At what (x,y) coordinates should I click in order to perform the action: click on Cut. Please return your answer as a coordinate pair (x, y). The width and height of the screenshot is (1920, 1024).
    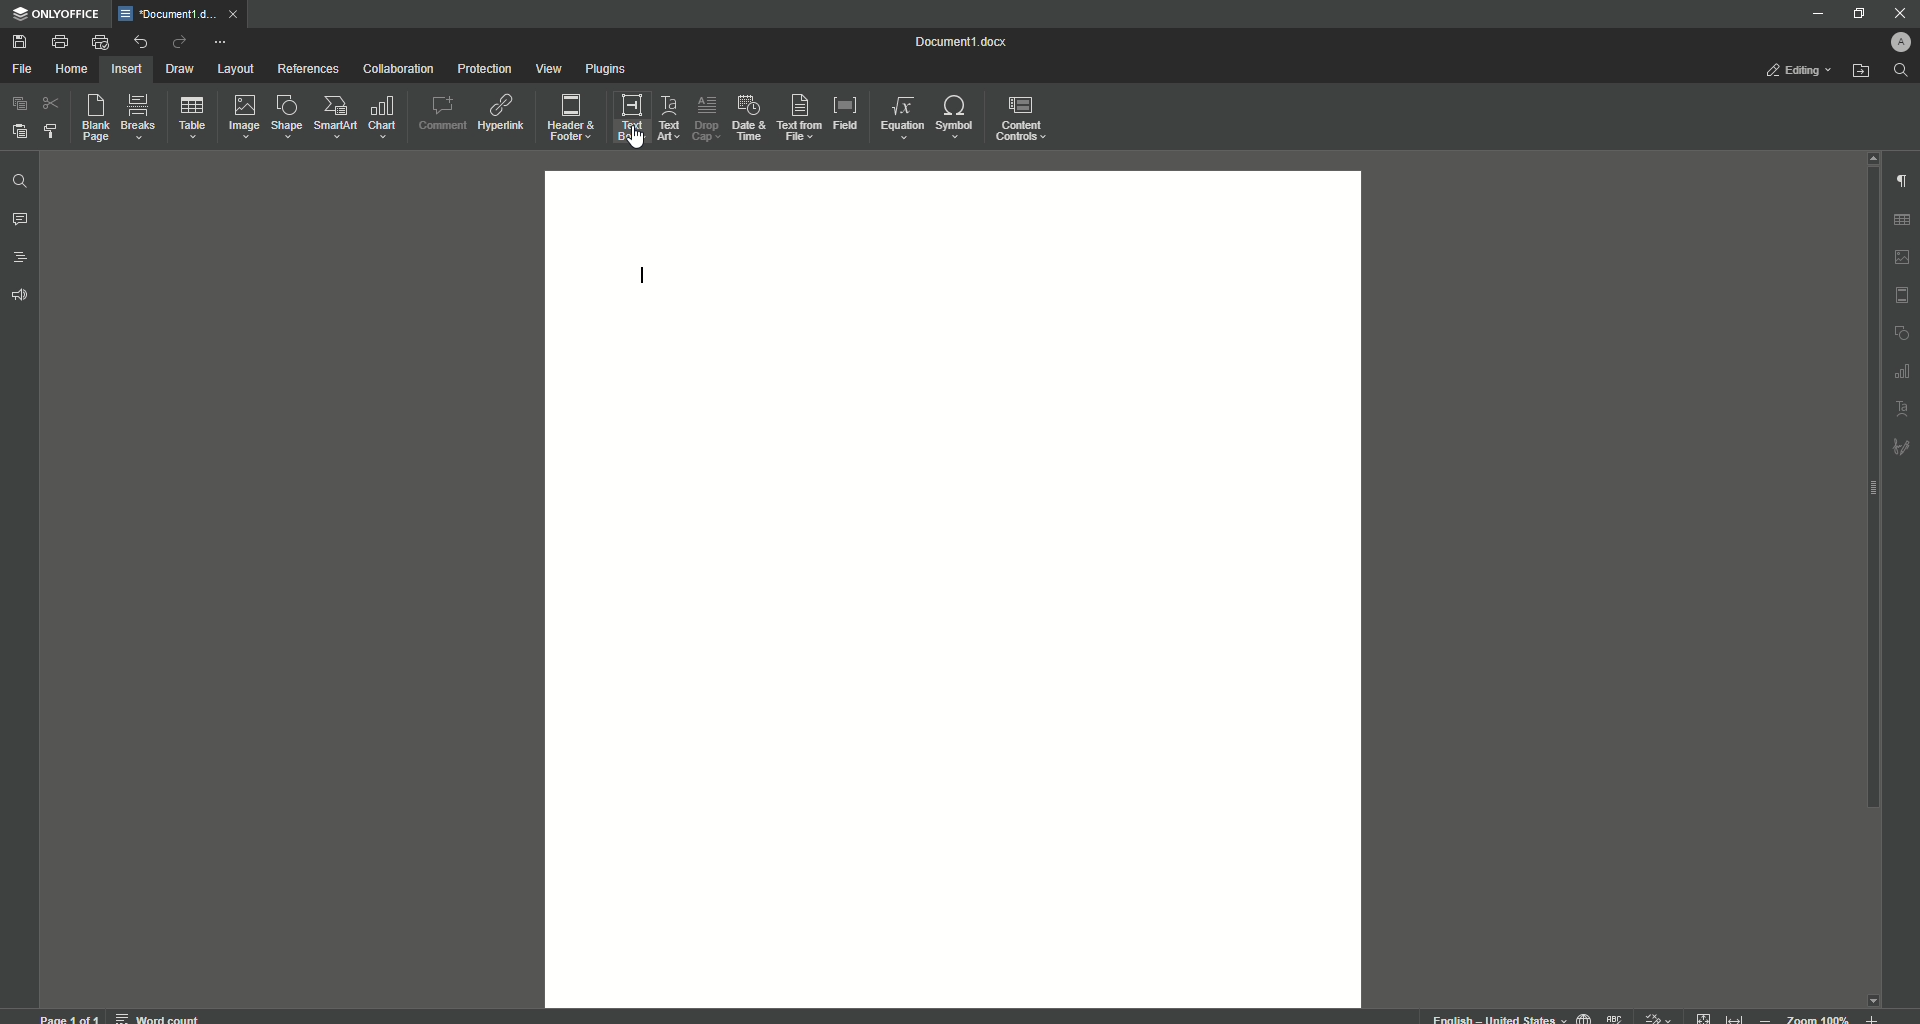
    Looking at the image, I should click on (53, 102).